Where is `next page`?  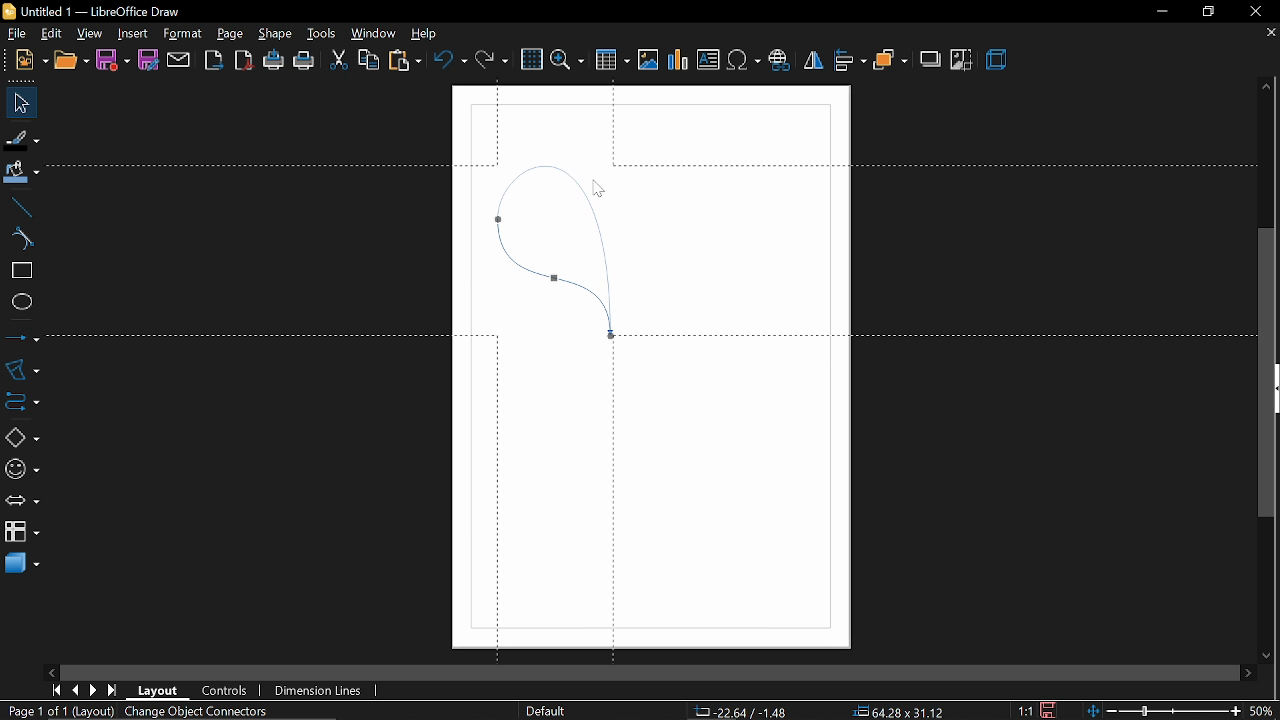
next page is located at coordinates (93, 690).